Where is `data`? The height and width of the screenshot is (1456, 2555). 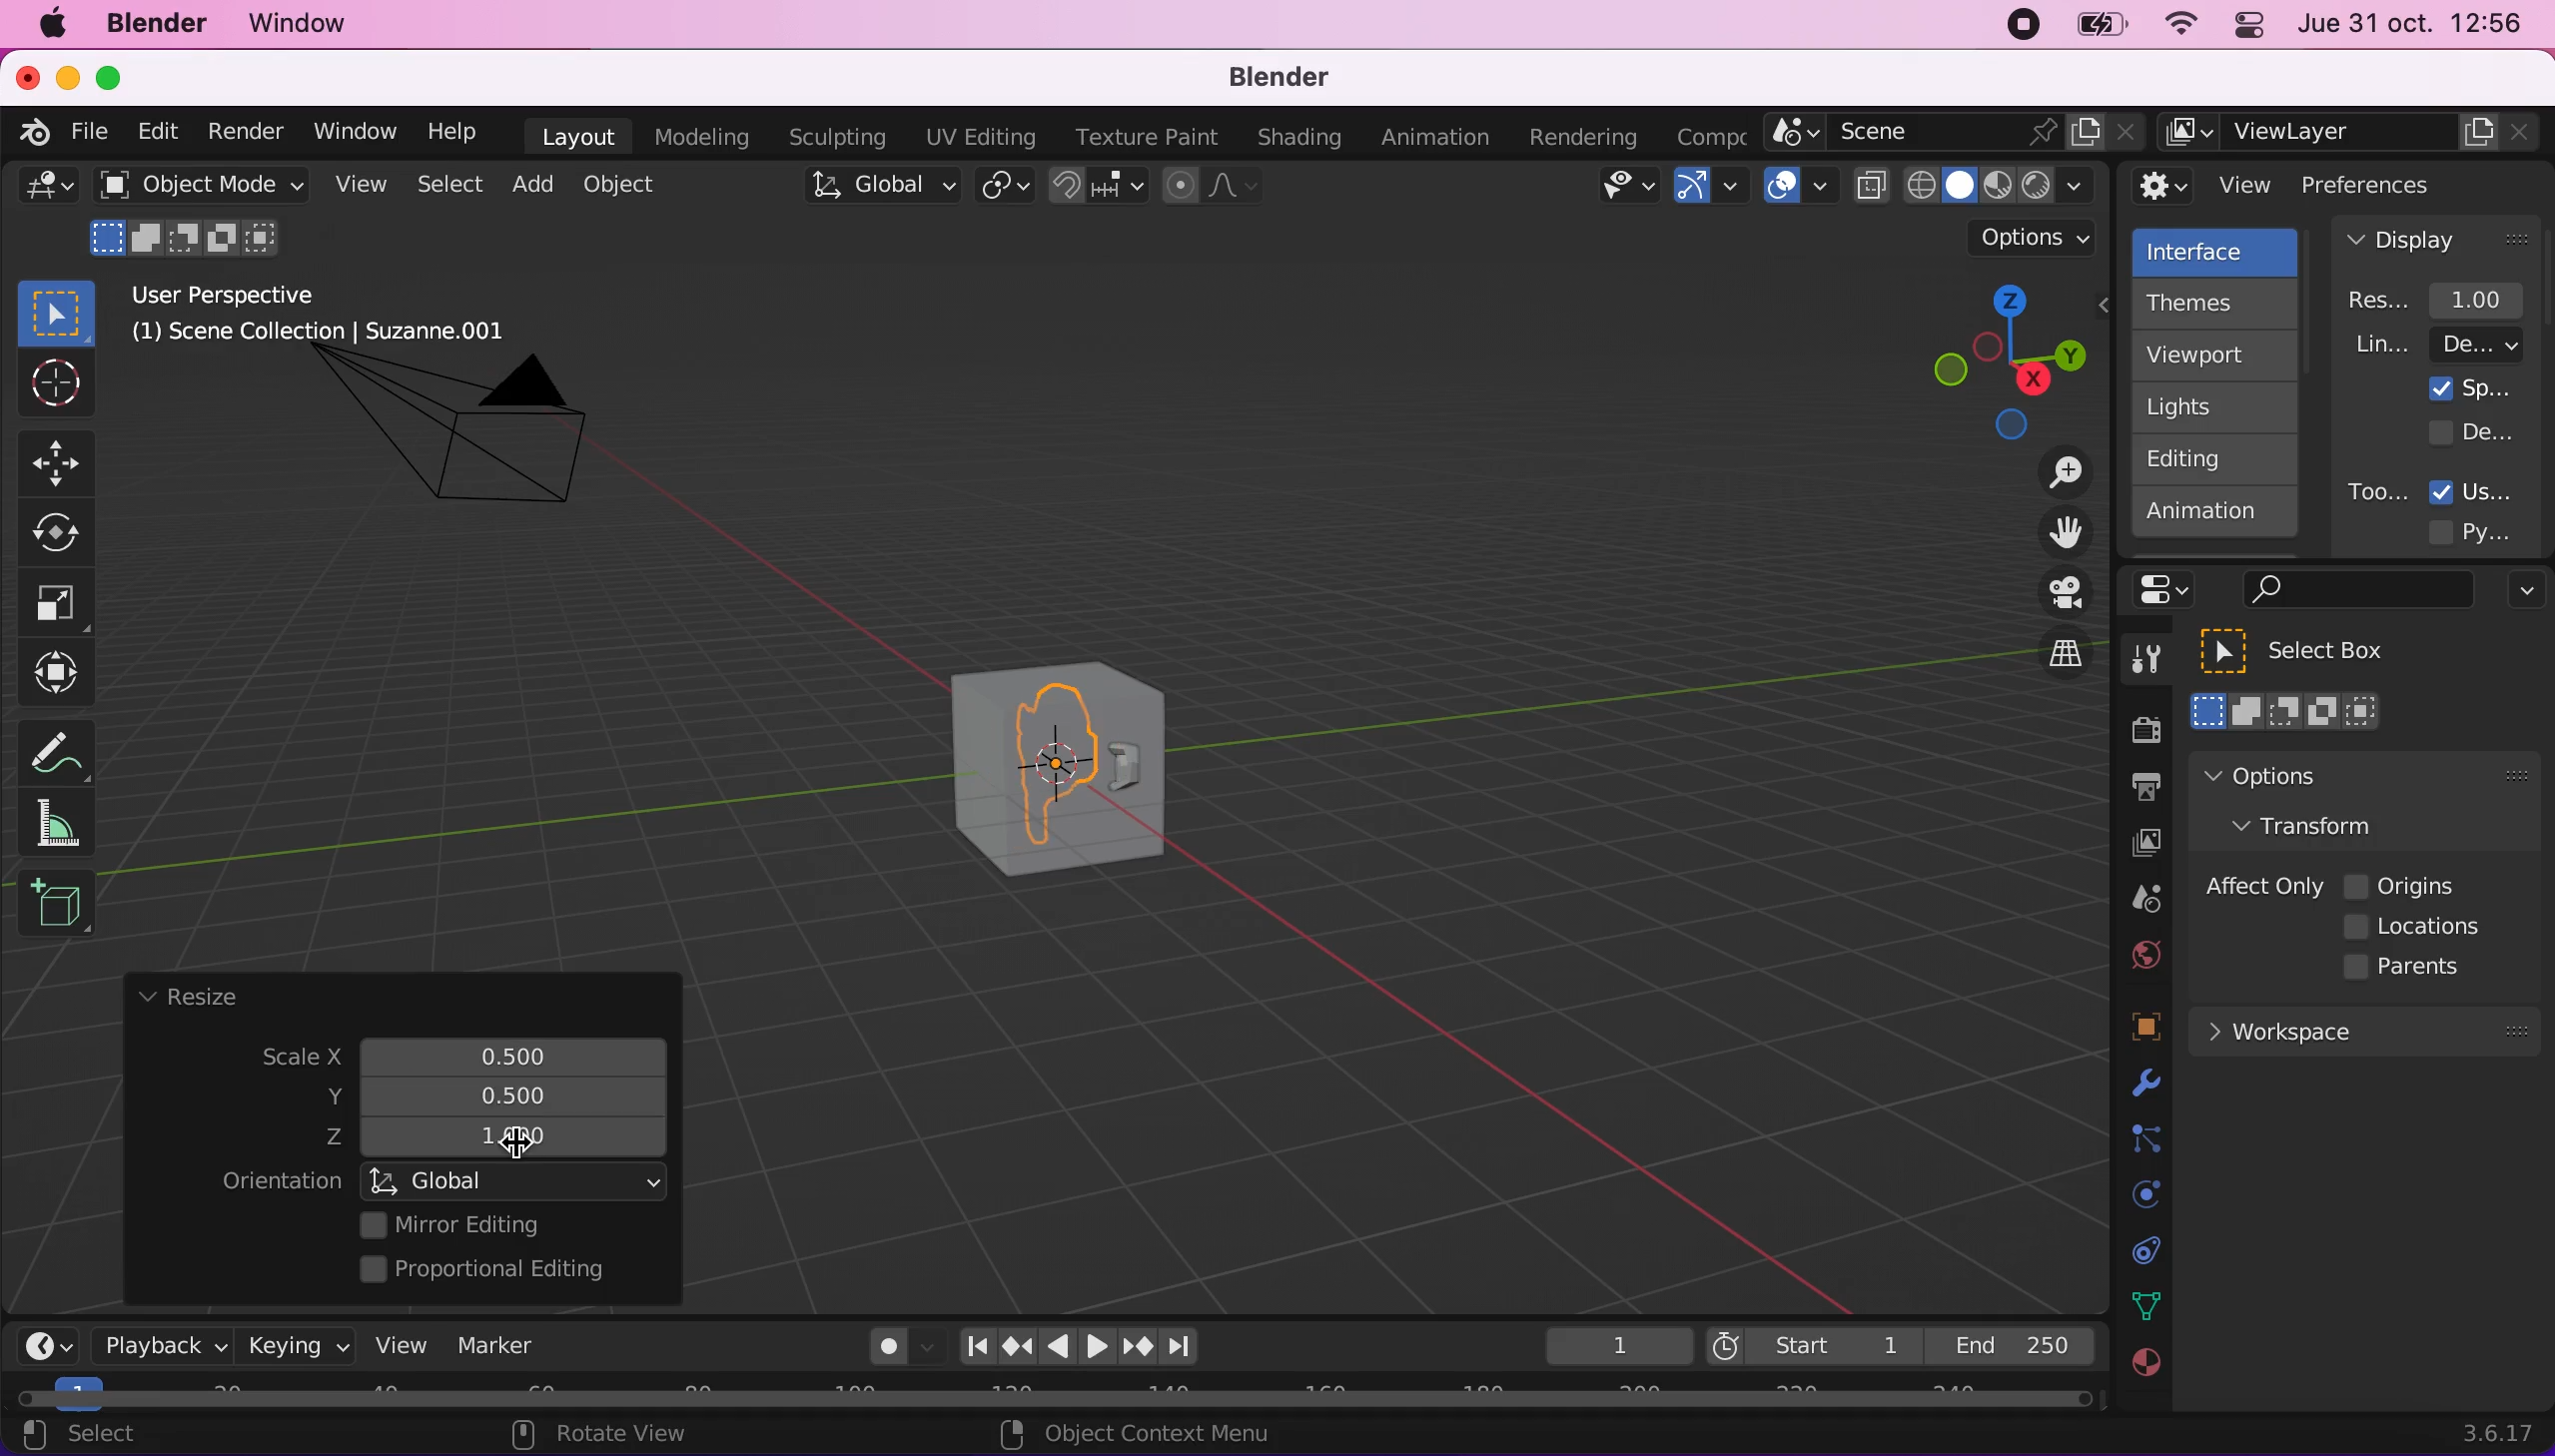 data is located at coordinates (2141, 1304).